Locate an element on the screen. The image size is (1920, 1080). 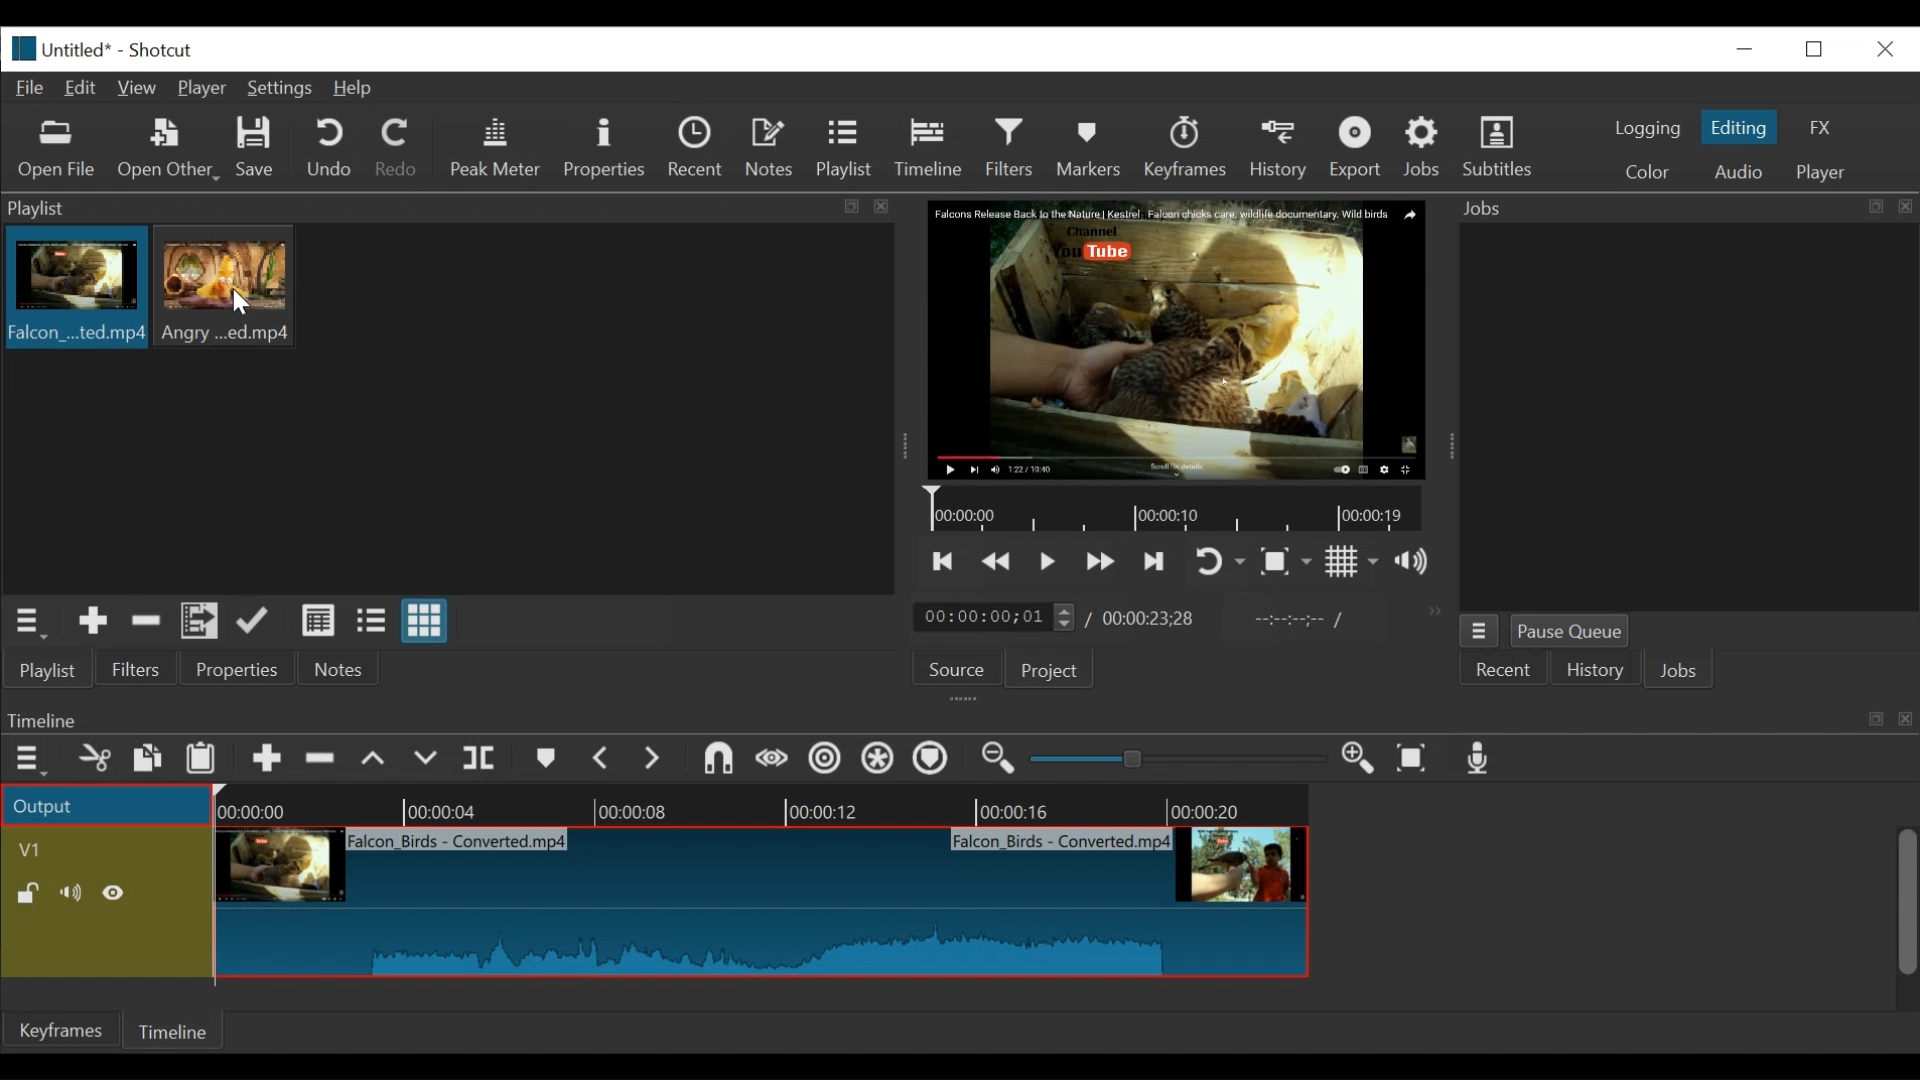
File is located at coordinates (34, 89).